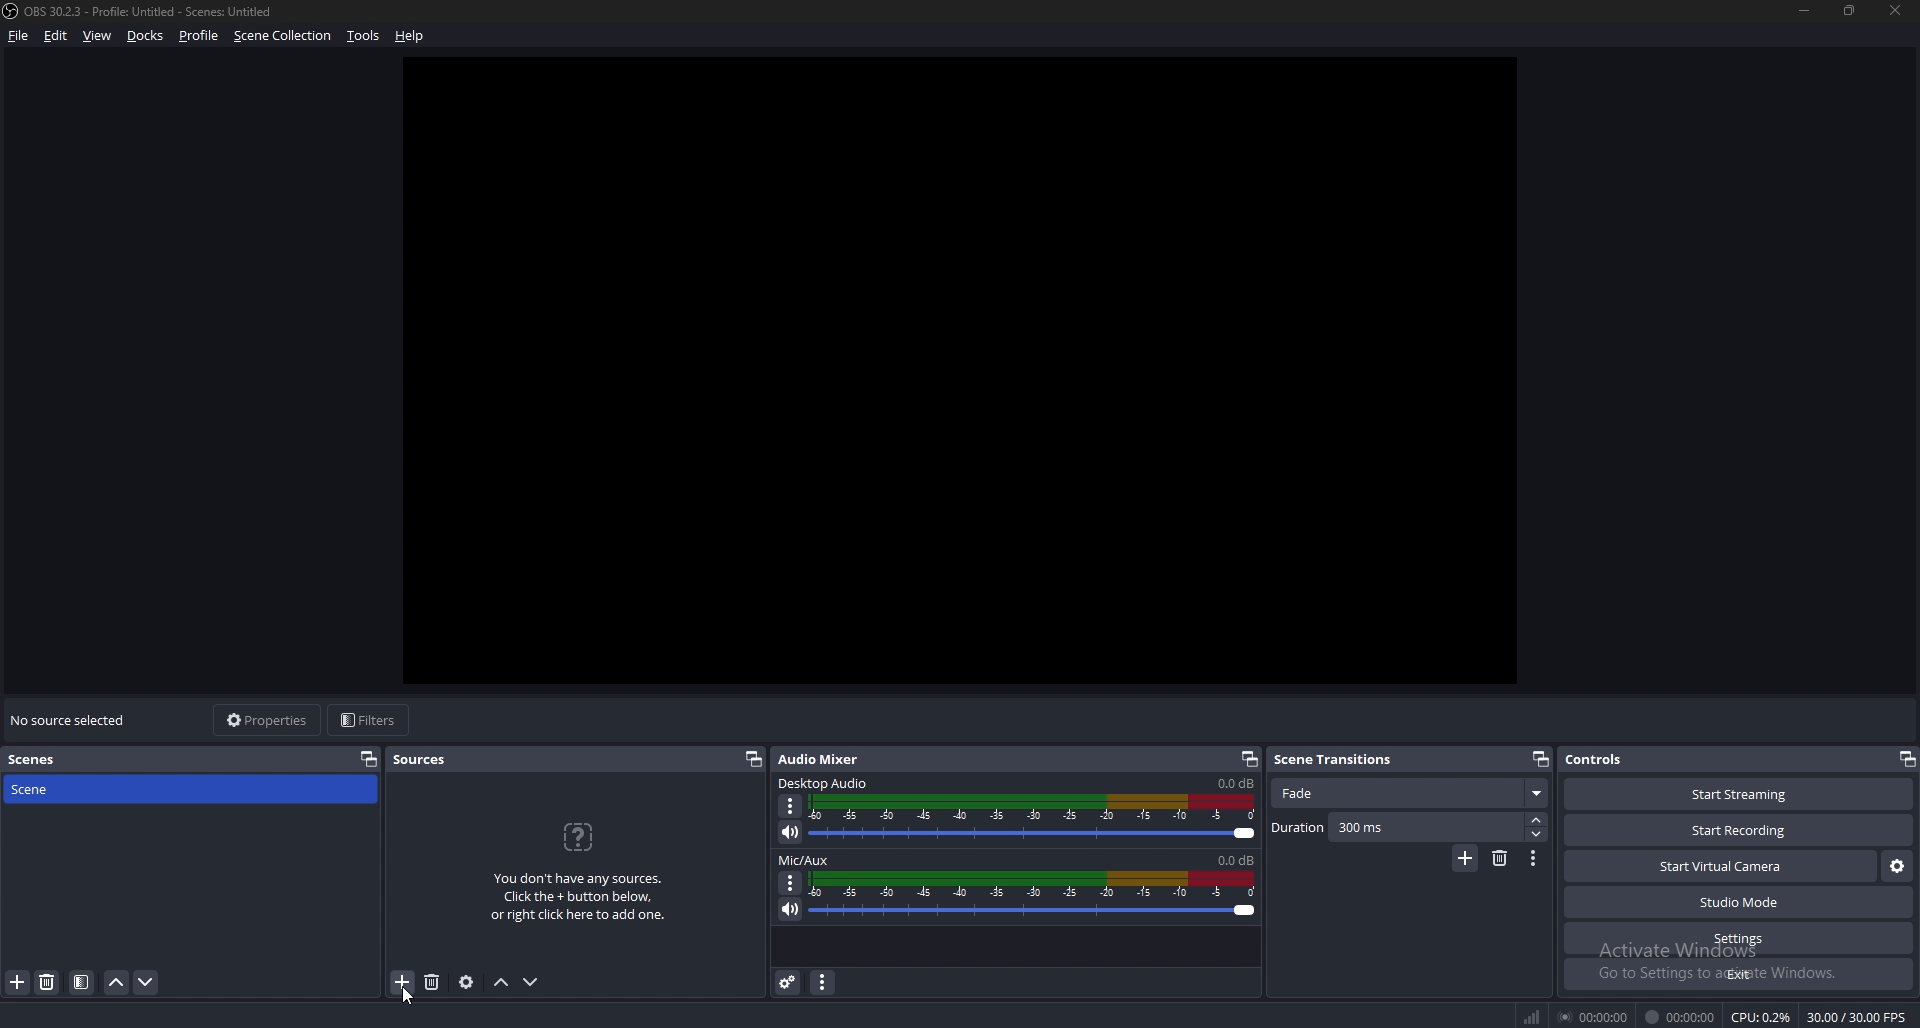  I want to click on Studio mode, so click(1740, 902).